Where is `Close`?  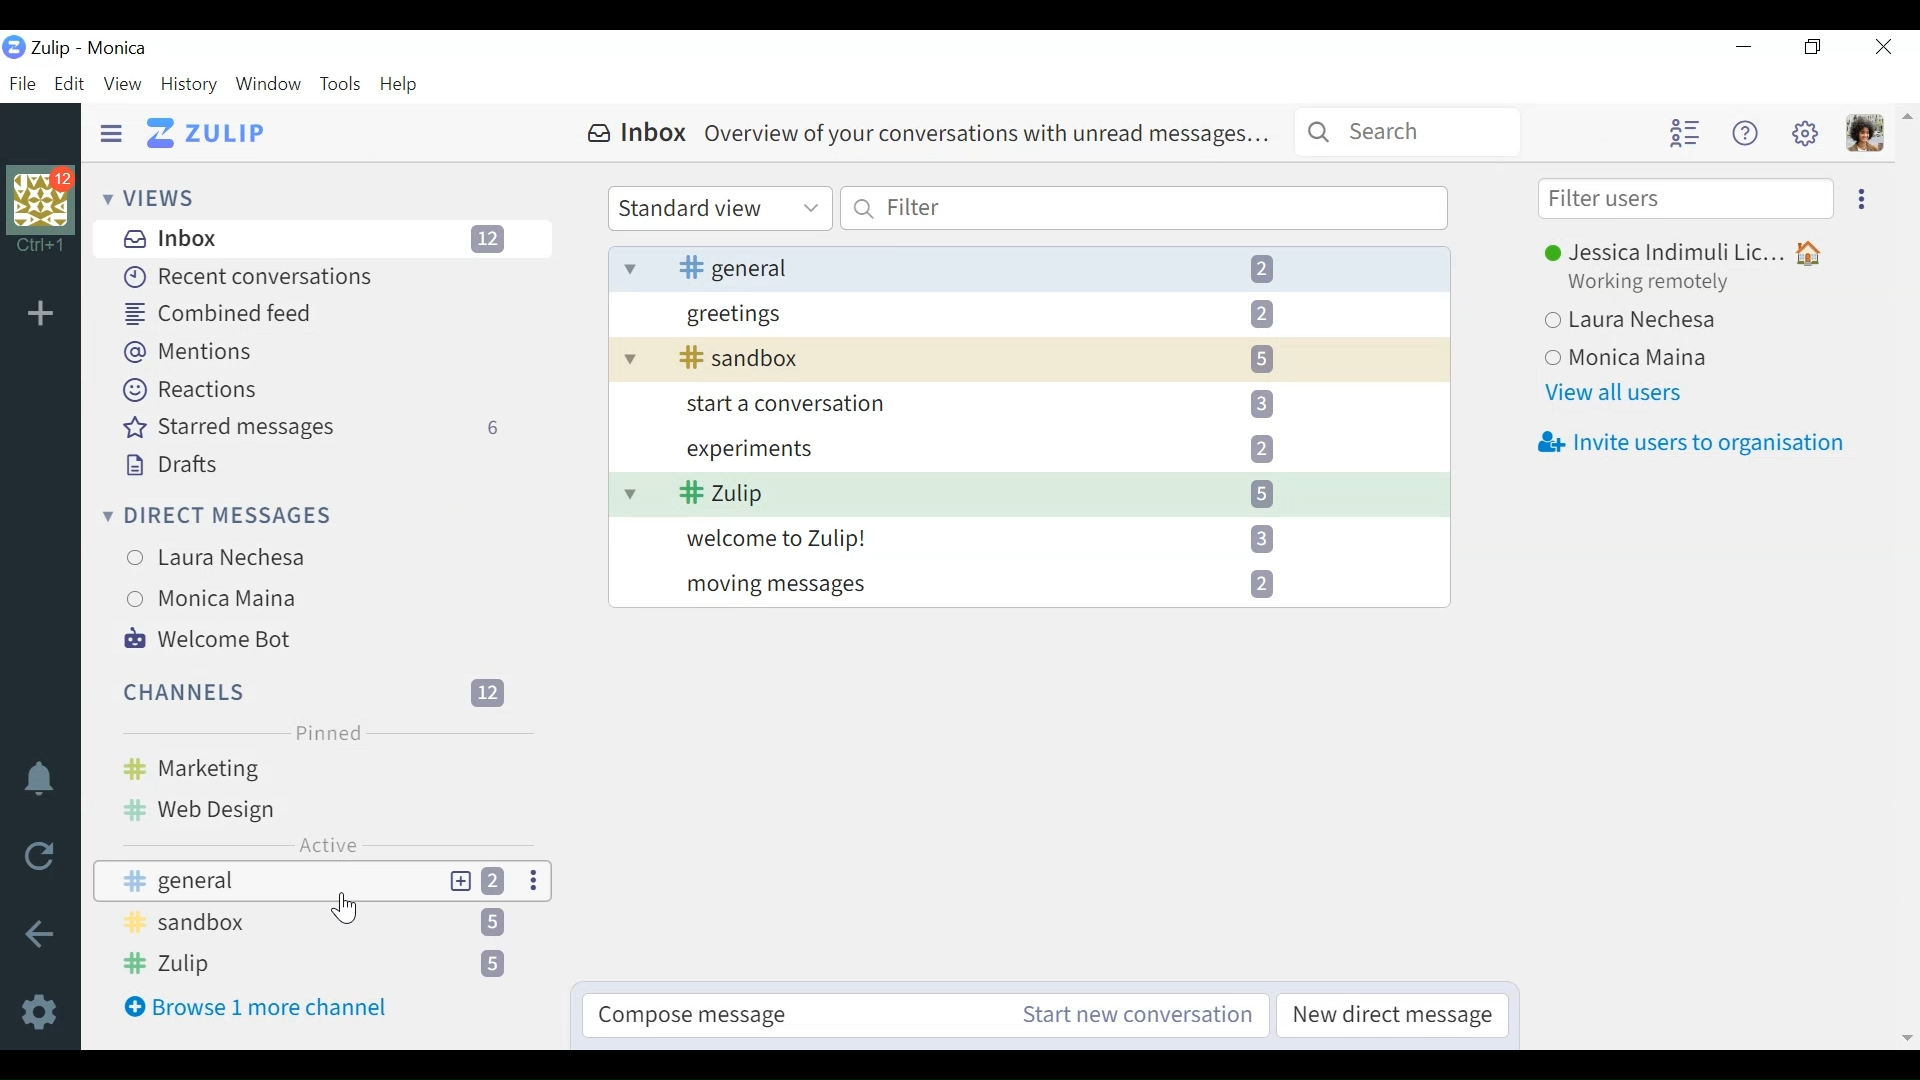
Close is located at coordinates (1886, 46).